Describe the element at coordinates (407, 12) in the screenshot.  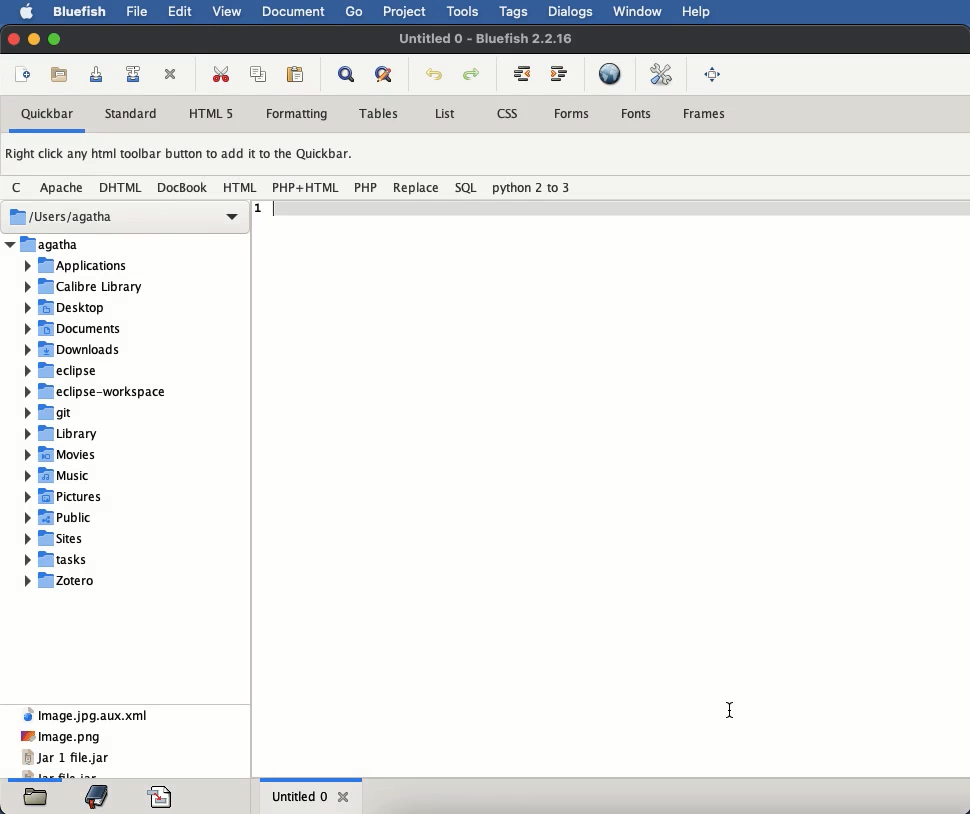
I see `project` at that location.